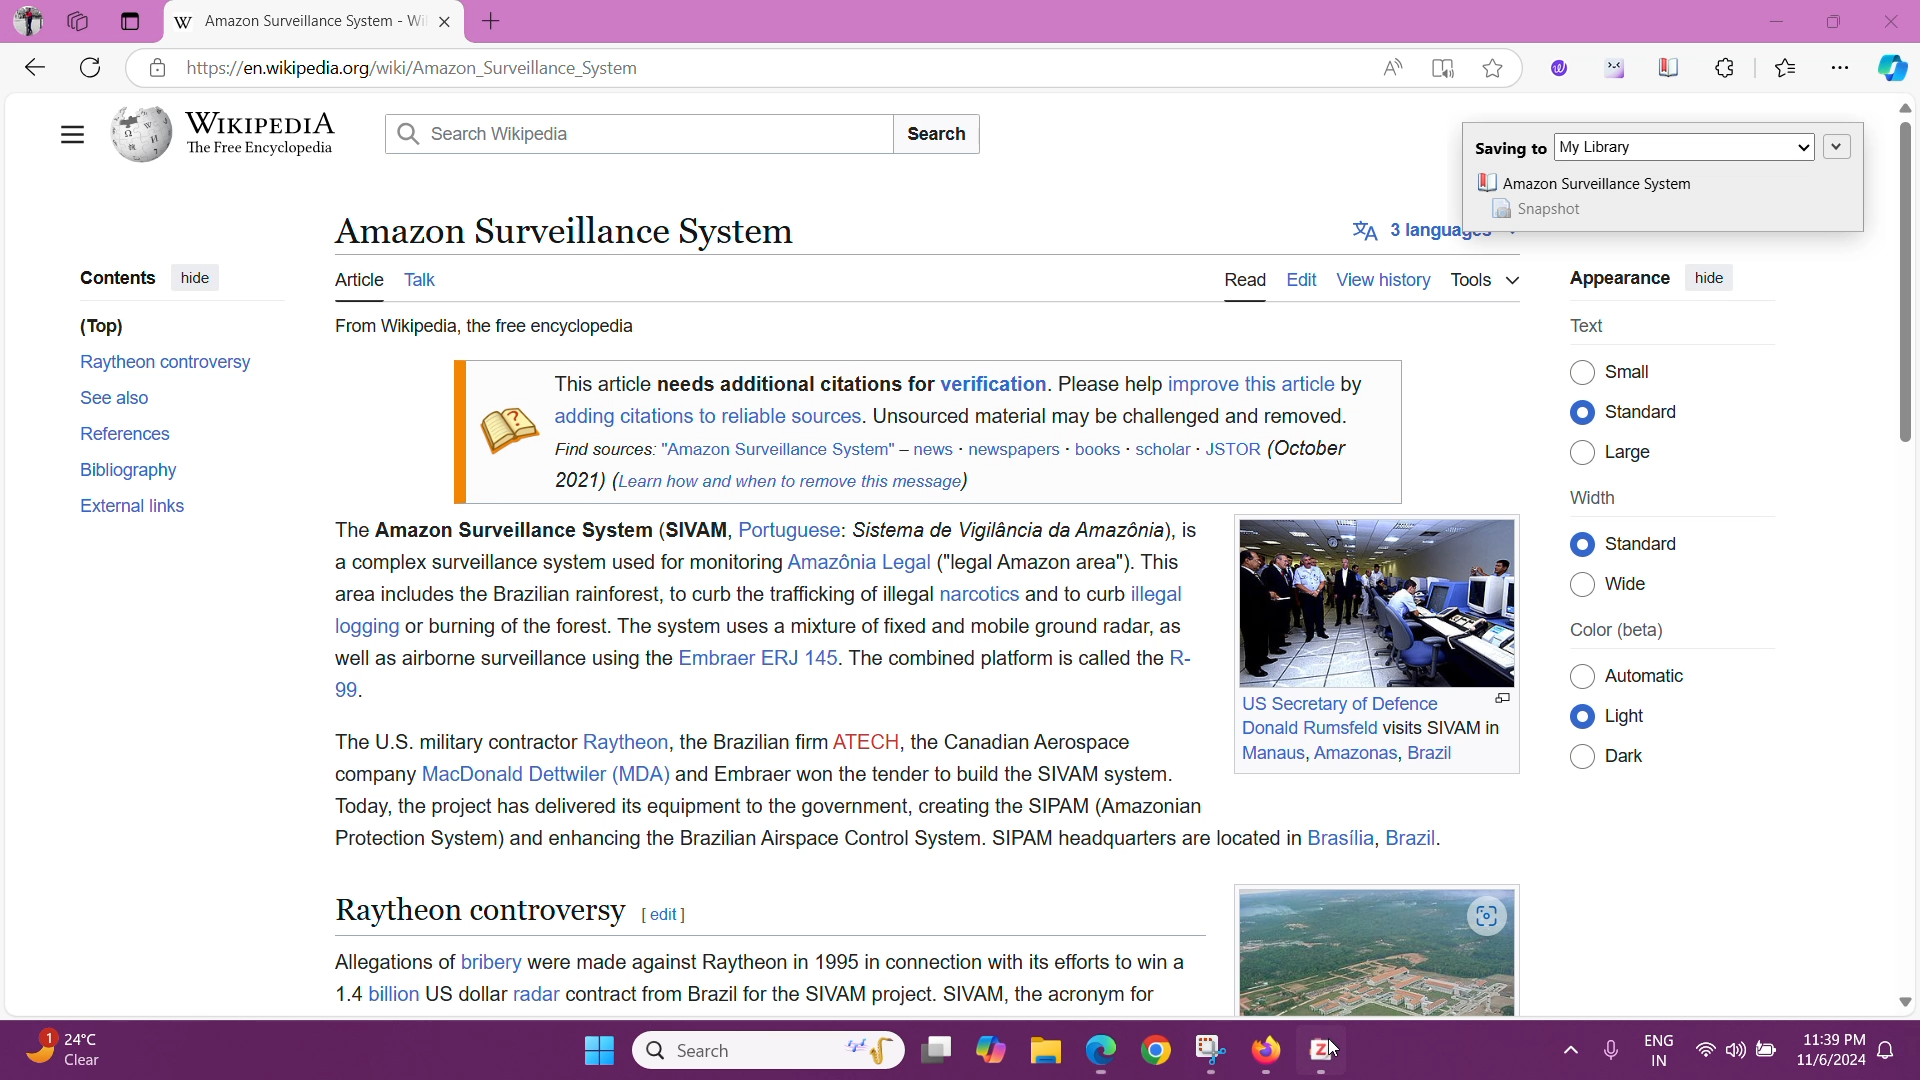  Describe the element at coordinates (1419, 234) in the screenshot. I see `3 languages` at that location.